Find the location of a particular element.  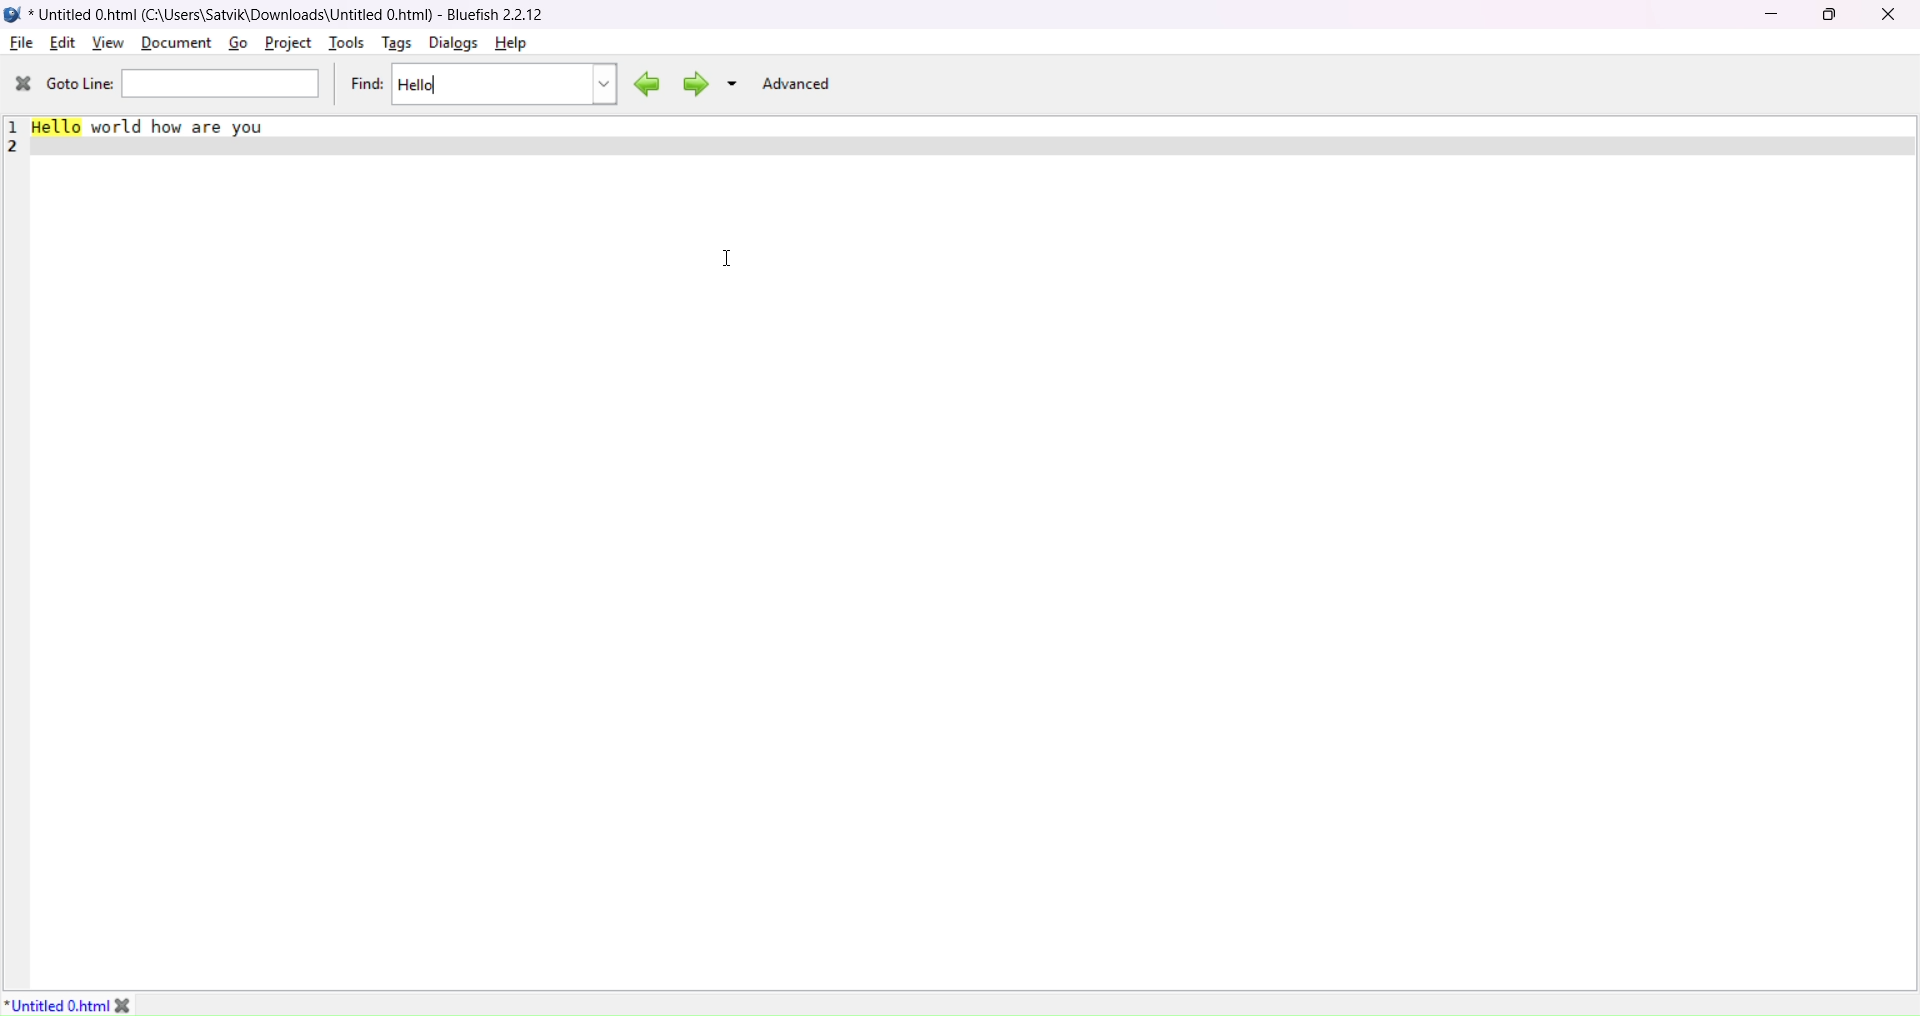

edit is located at coordinates (62, 43).